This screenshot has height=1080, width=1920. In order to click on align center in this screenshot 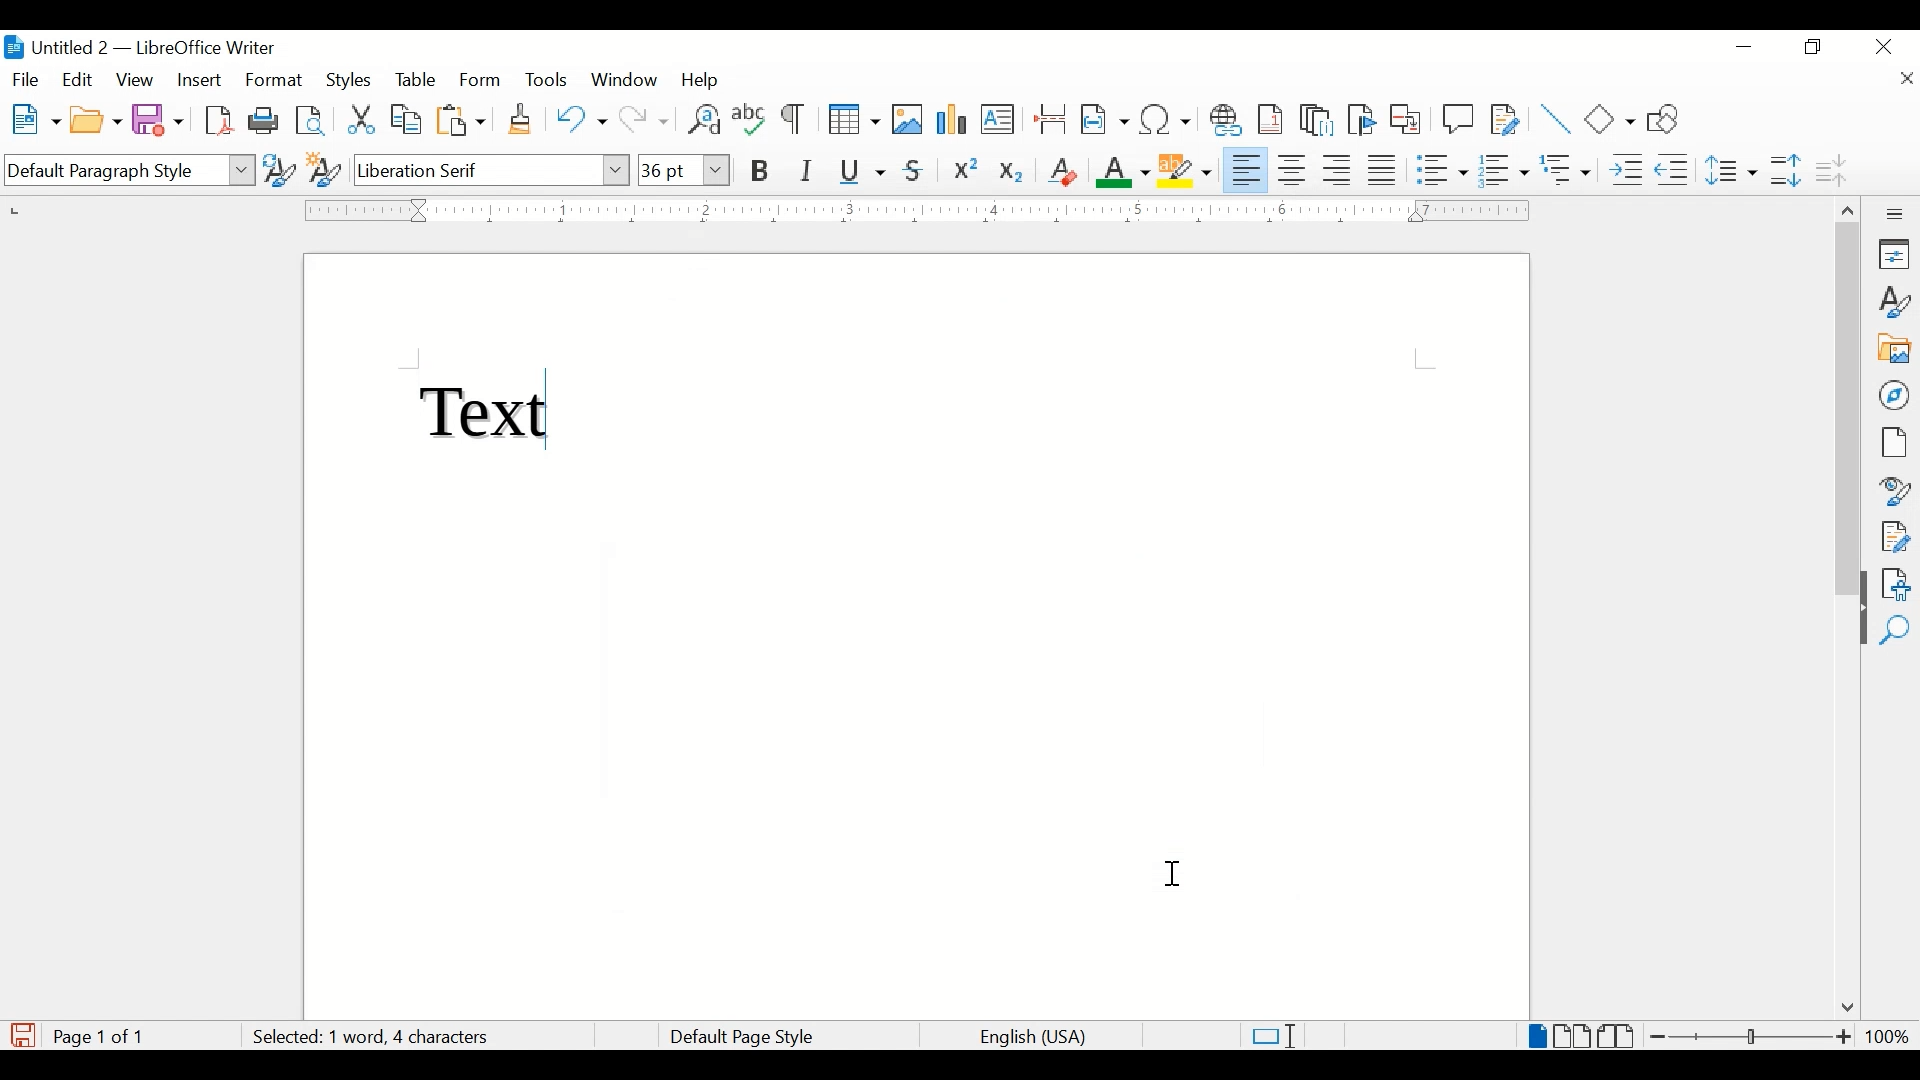, I will do `click(1295, 170)`.